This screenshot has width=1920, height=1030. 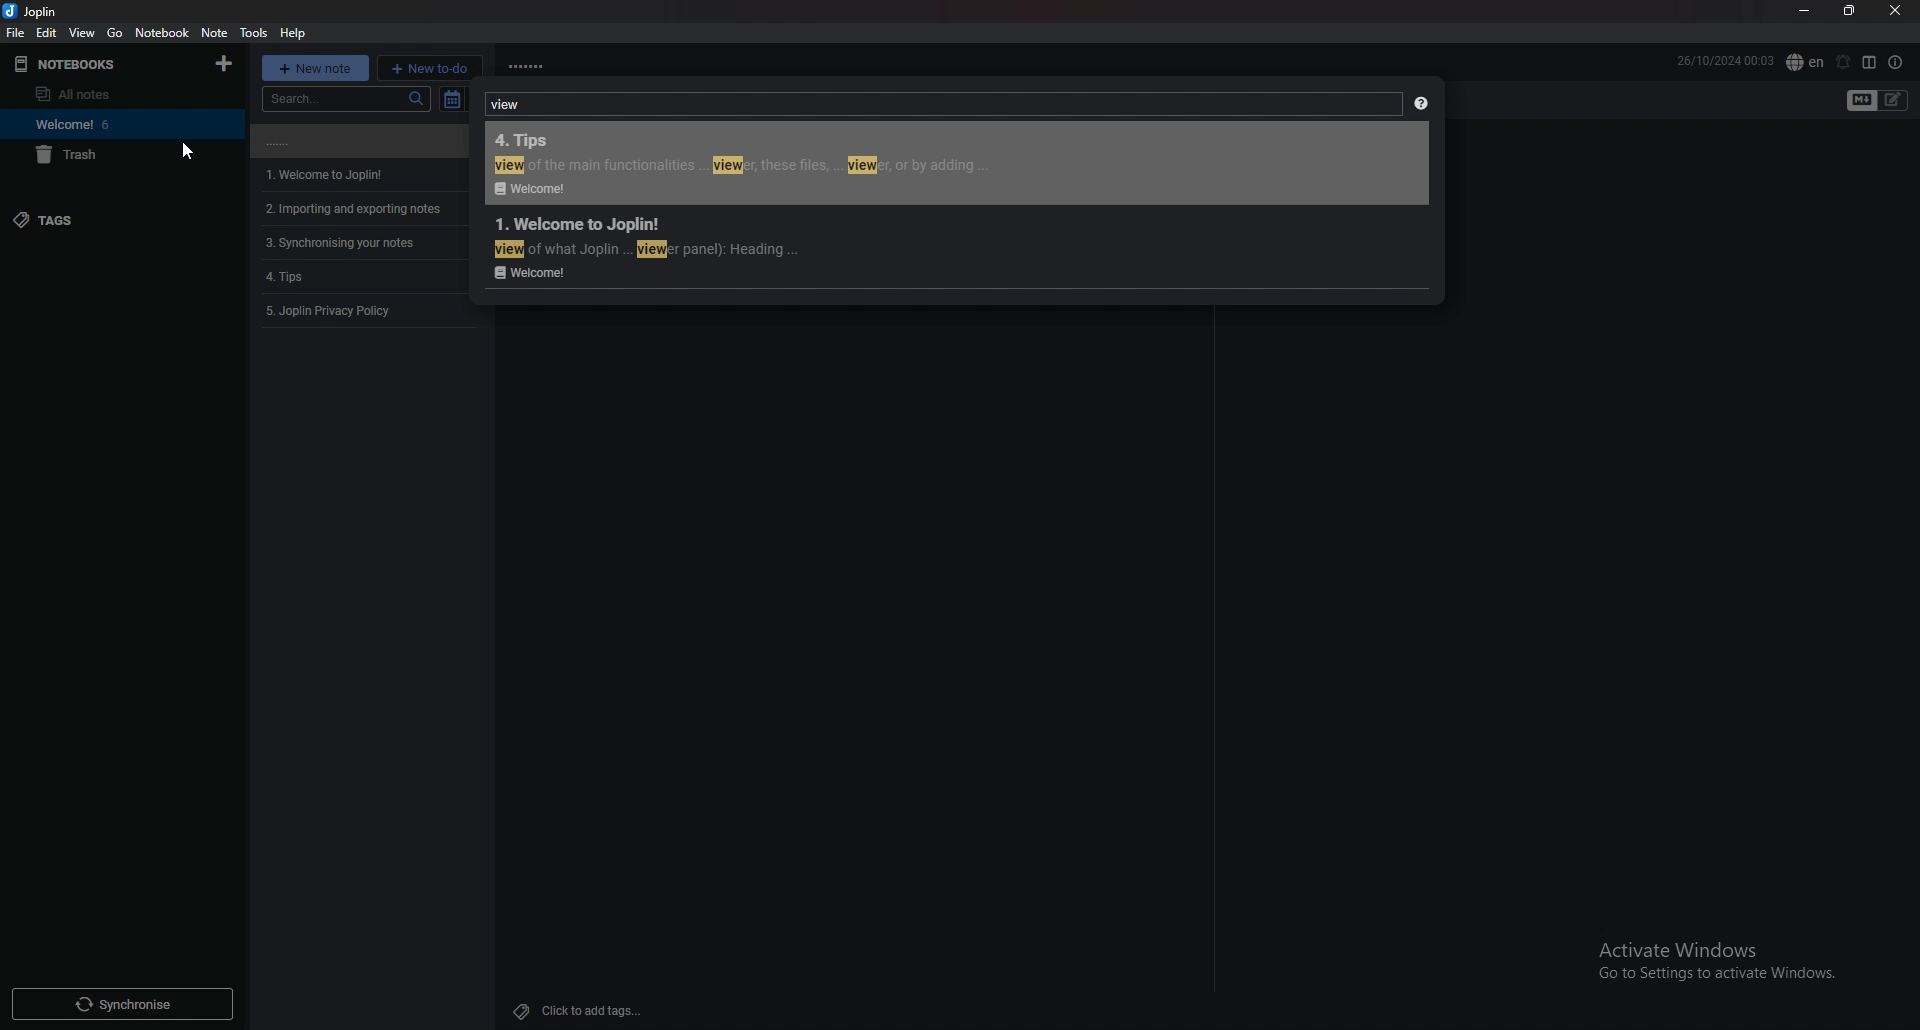 What do you see at coordinates (310, 65) in the screenshot?
I see `new note` at bounding box center [310, 65].